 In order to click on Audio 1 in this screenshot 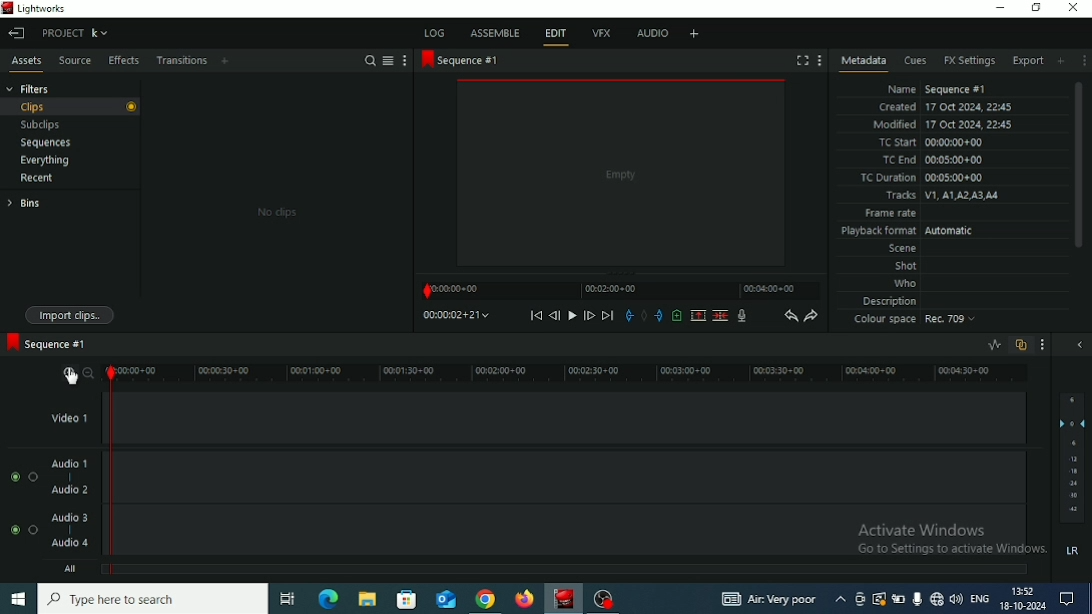, I will do `click(72, 463)`.